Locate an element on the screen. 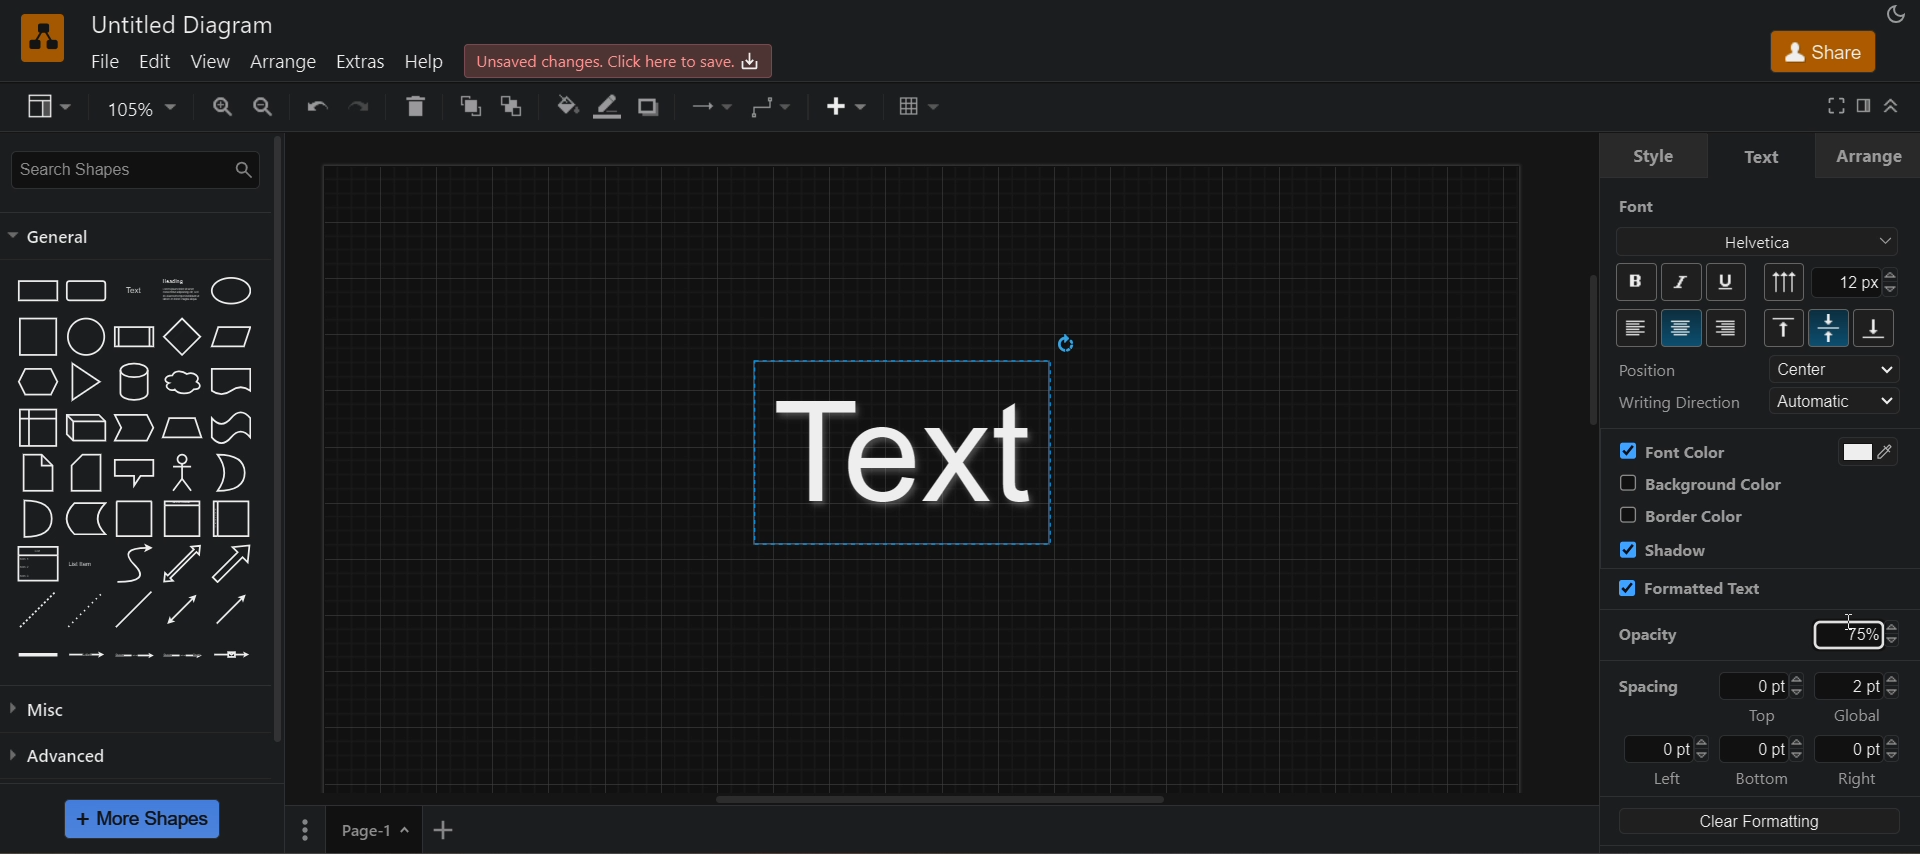 The image size is (1920, 854). italic is located at coordinates (1679, 282).